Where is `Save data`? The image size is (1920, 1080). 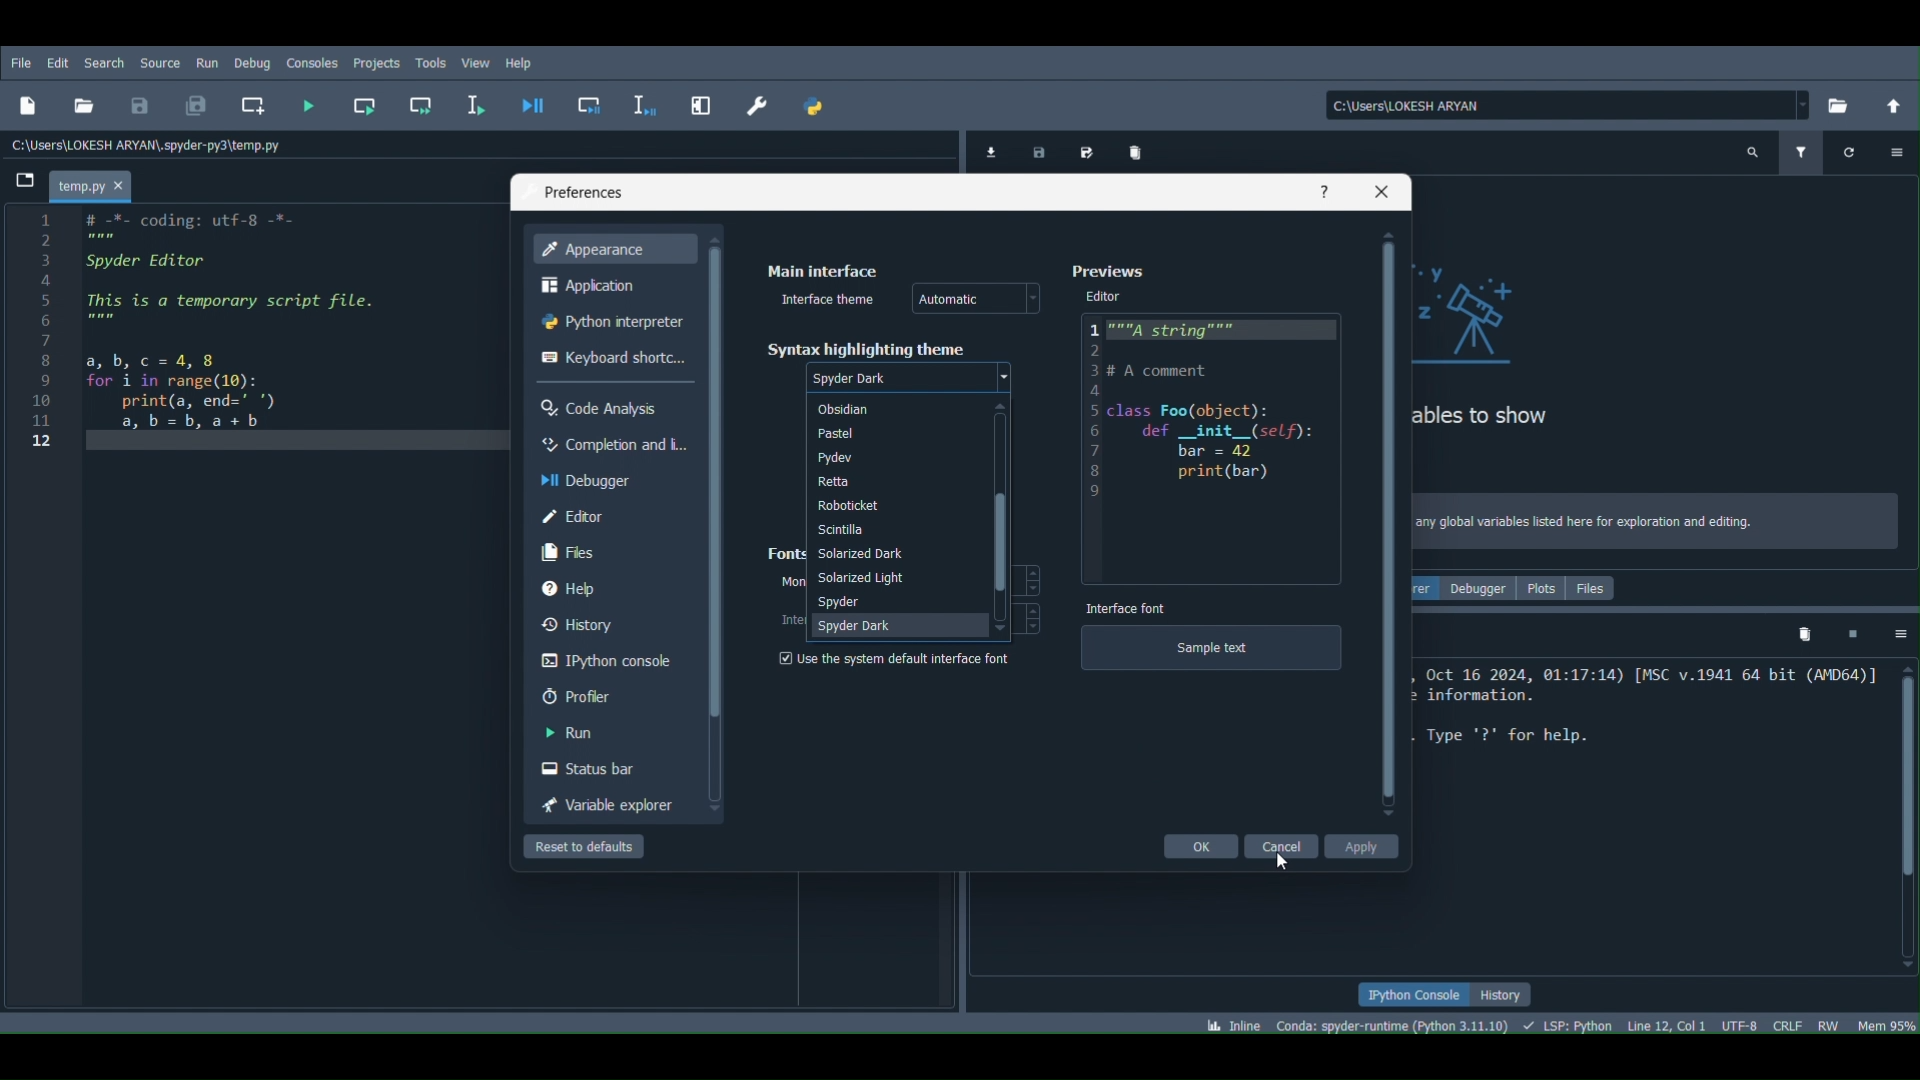 Save data is located at coordinates (1040, 149).